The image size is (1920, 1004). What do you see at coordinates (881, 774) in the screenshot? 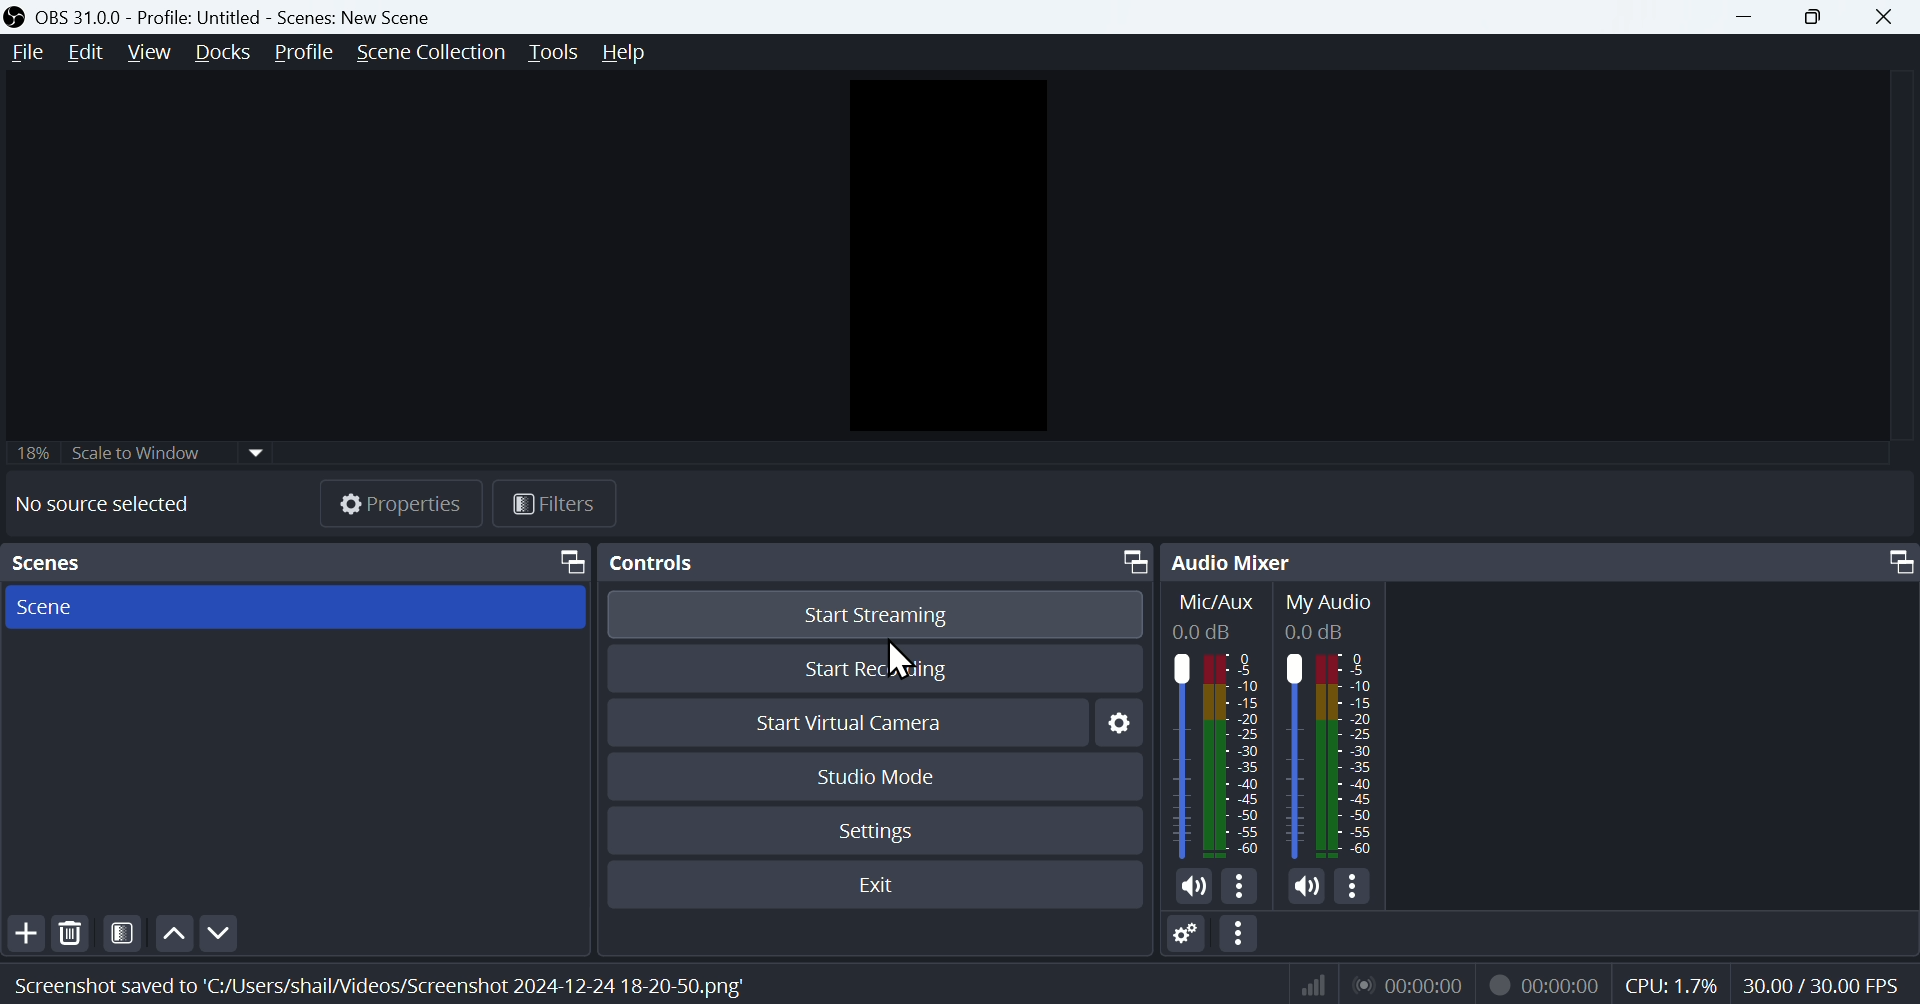
I see `Studio Mode` at bounding box center [881, 774].